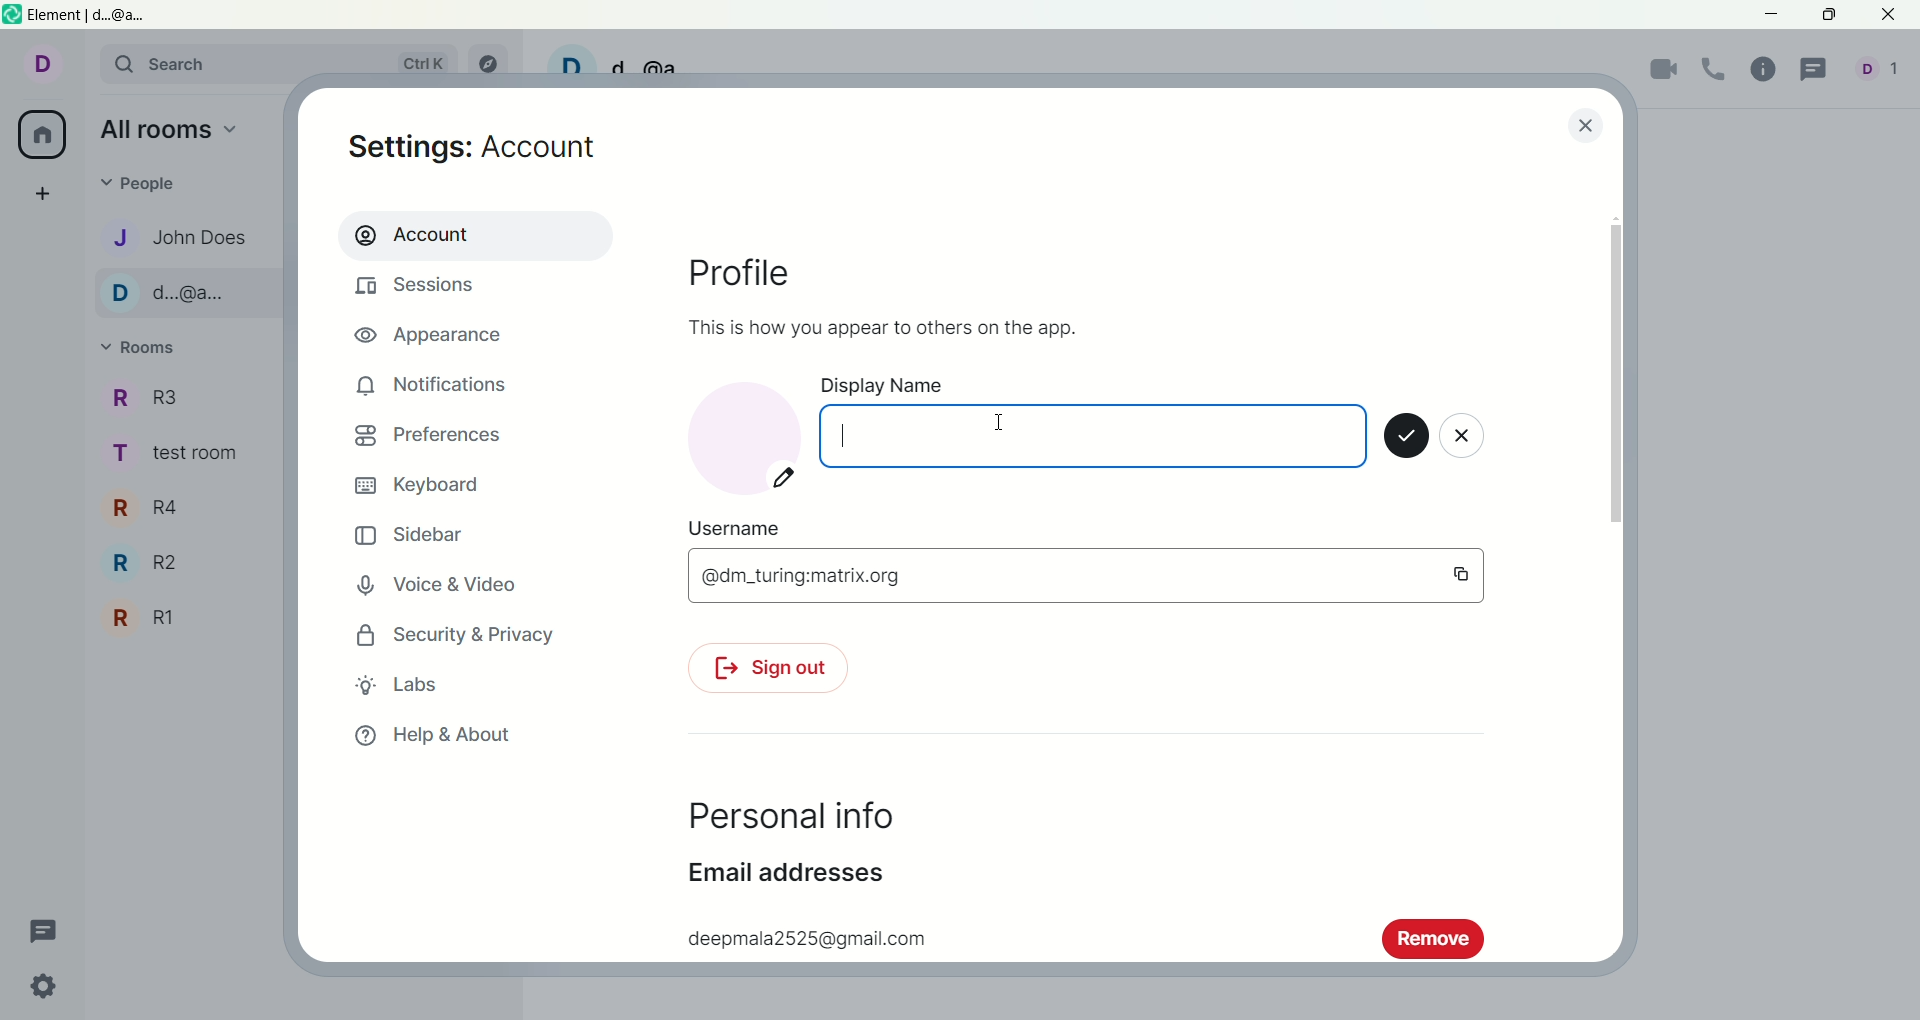 The height and width of the screenshot is (1020, 1920). I want to click on deepmala 2525@gmail.com, so click(802, 935).